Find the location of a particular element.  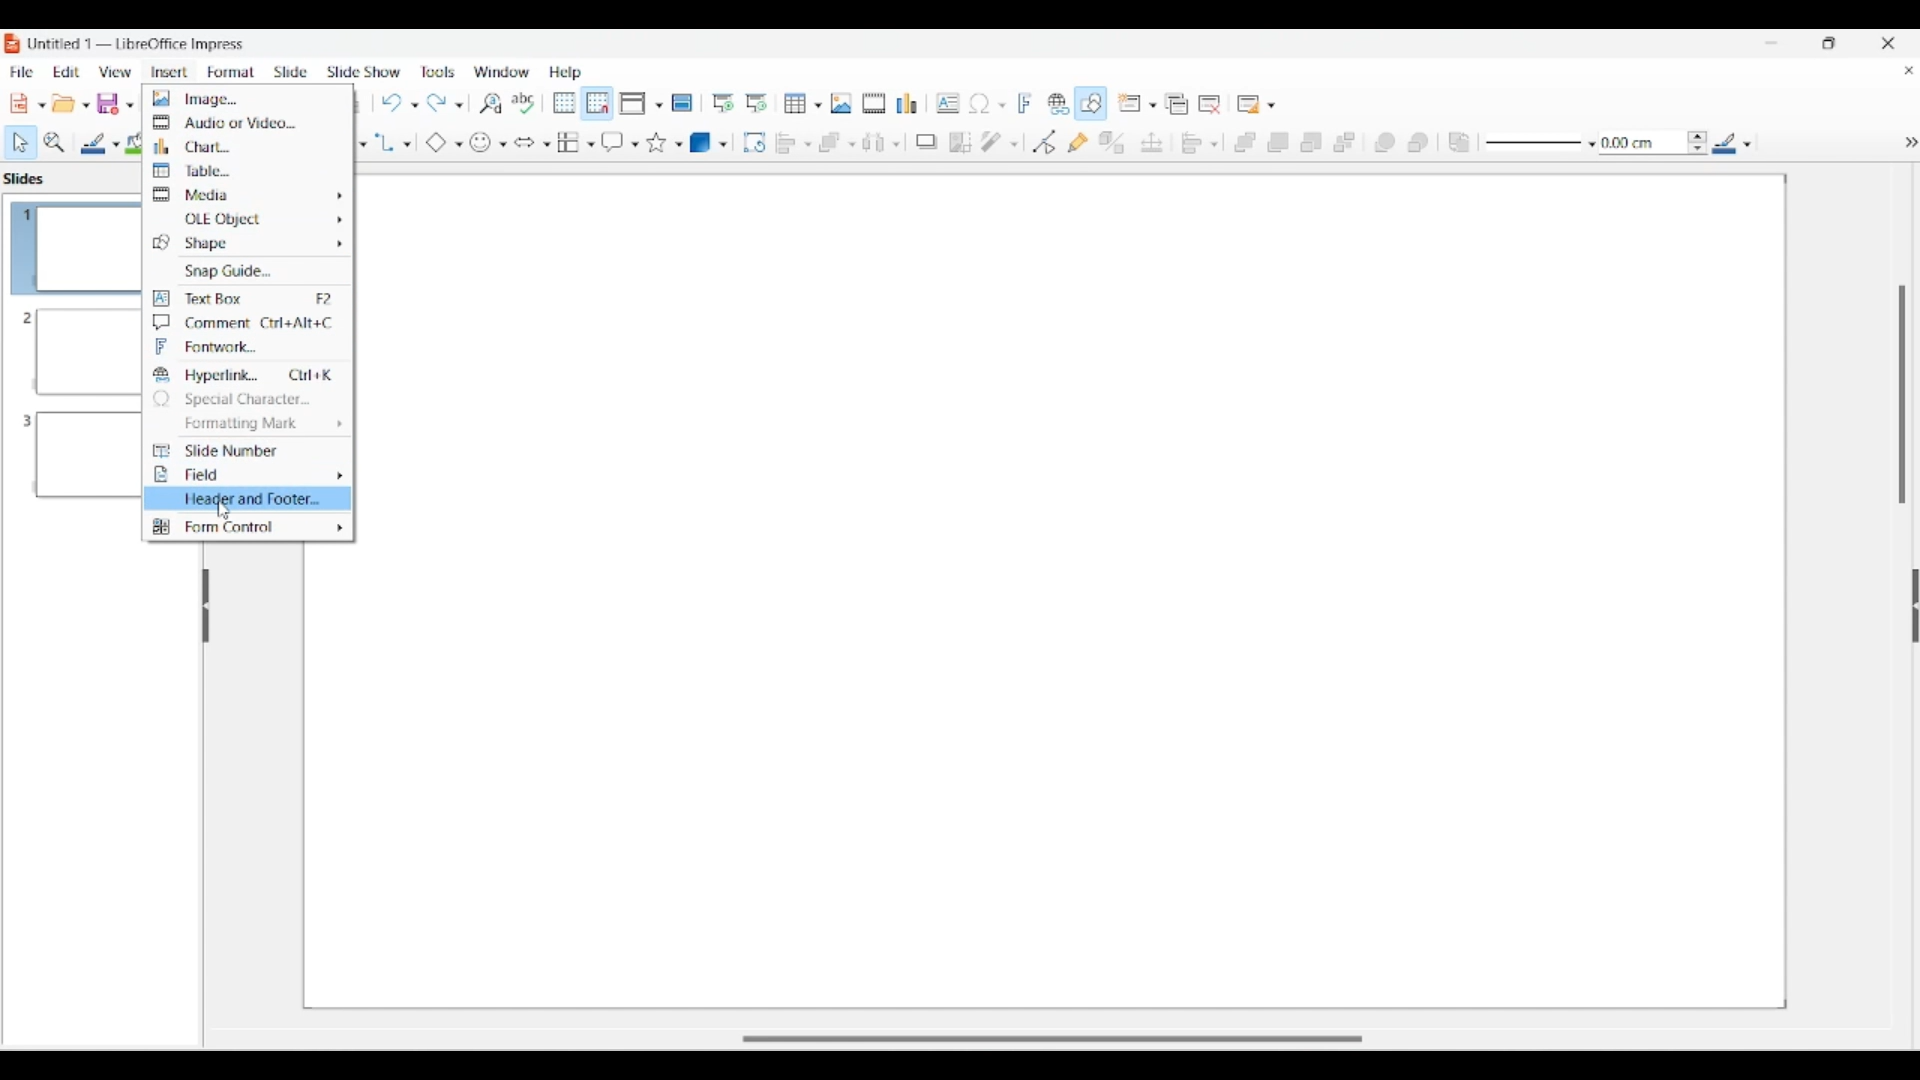

Insert image is located at coordinates (841, 103).